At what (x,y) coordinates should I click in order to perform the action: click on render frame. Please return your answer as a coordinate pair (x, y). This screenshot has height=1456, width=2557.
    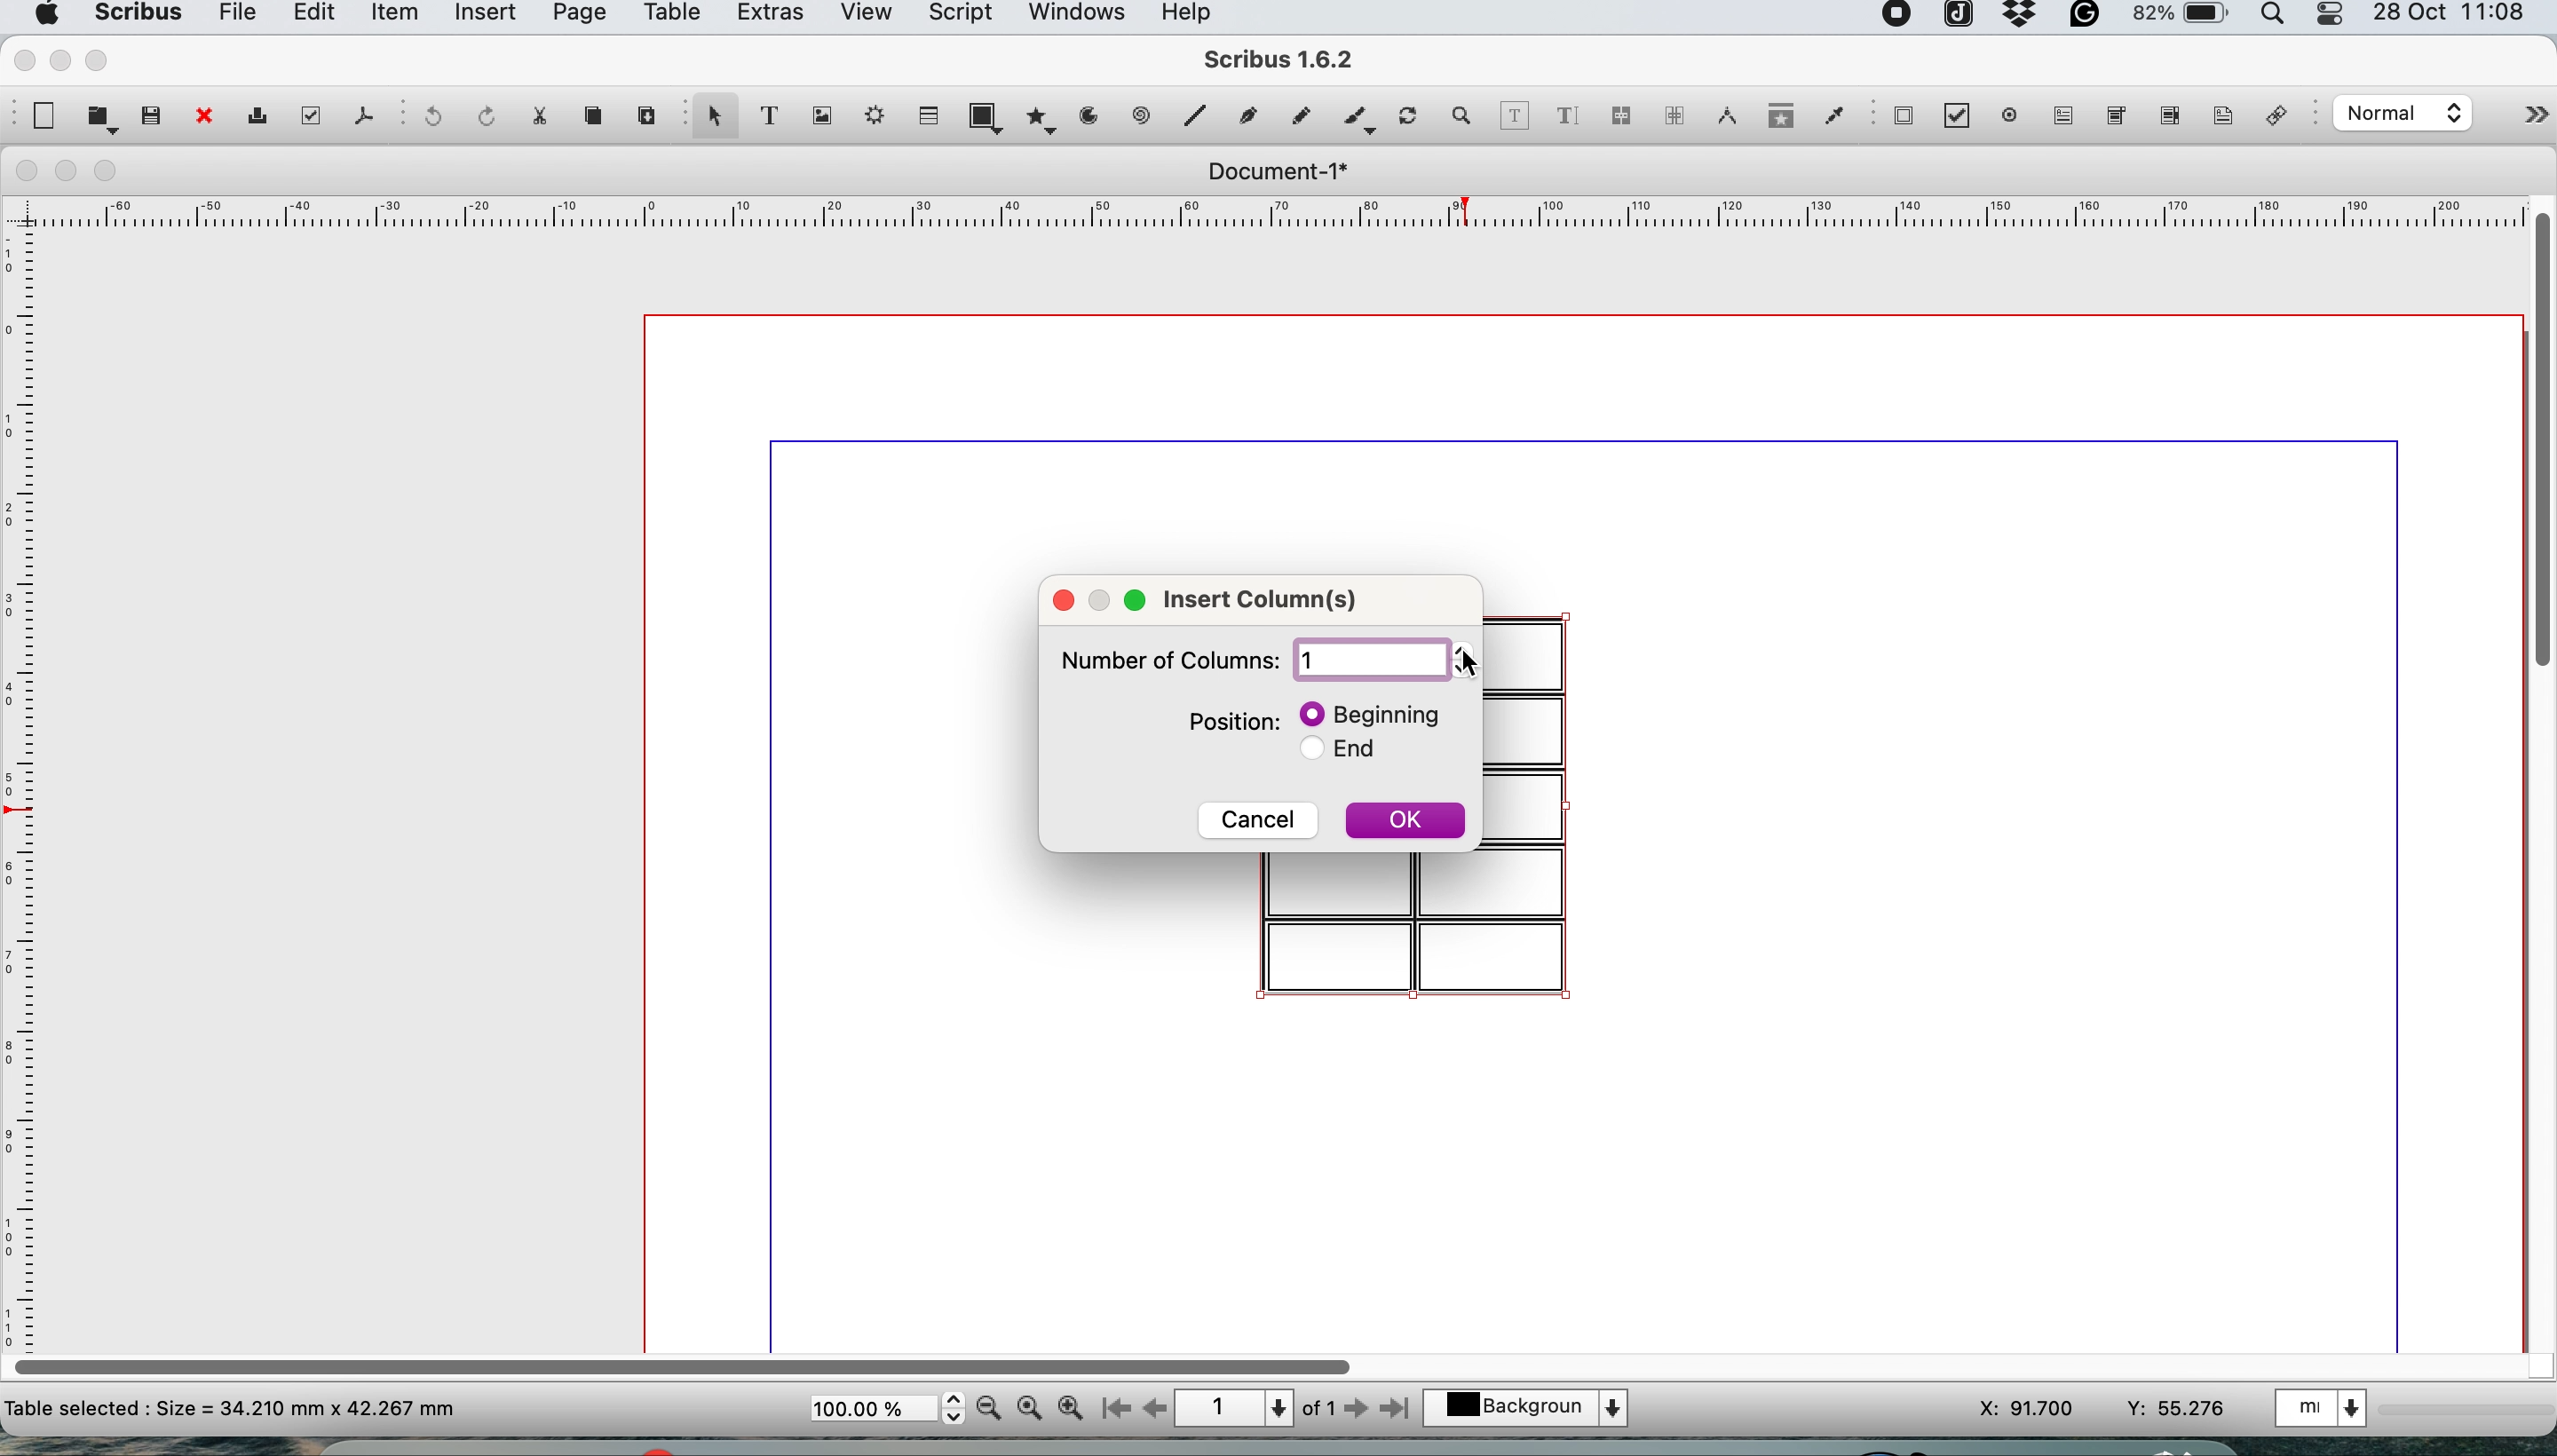
    Looking at the image, I should click on (869, 115).